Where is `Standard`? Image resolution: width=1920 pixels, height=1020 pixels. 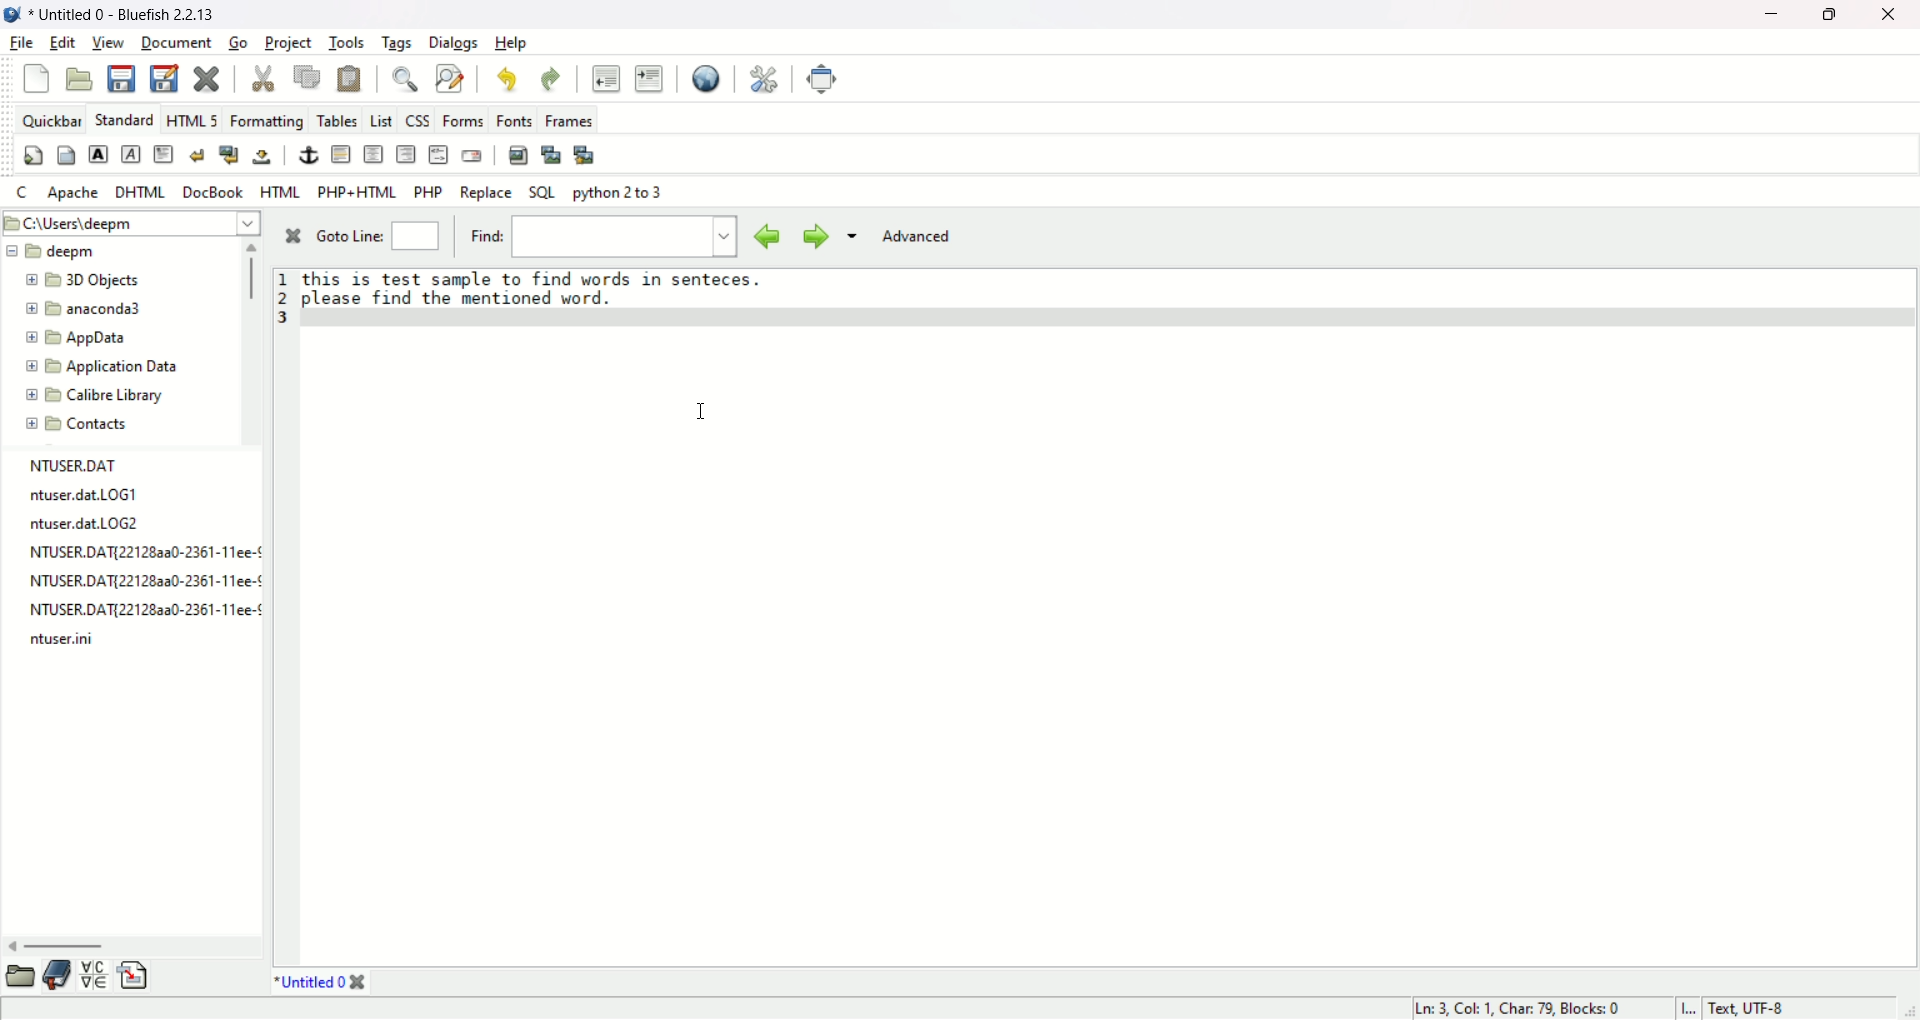
Standard is located at coordinates (125, 118).